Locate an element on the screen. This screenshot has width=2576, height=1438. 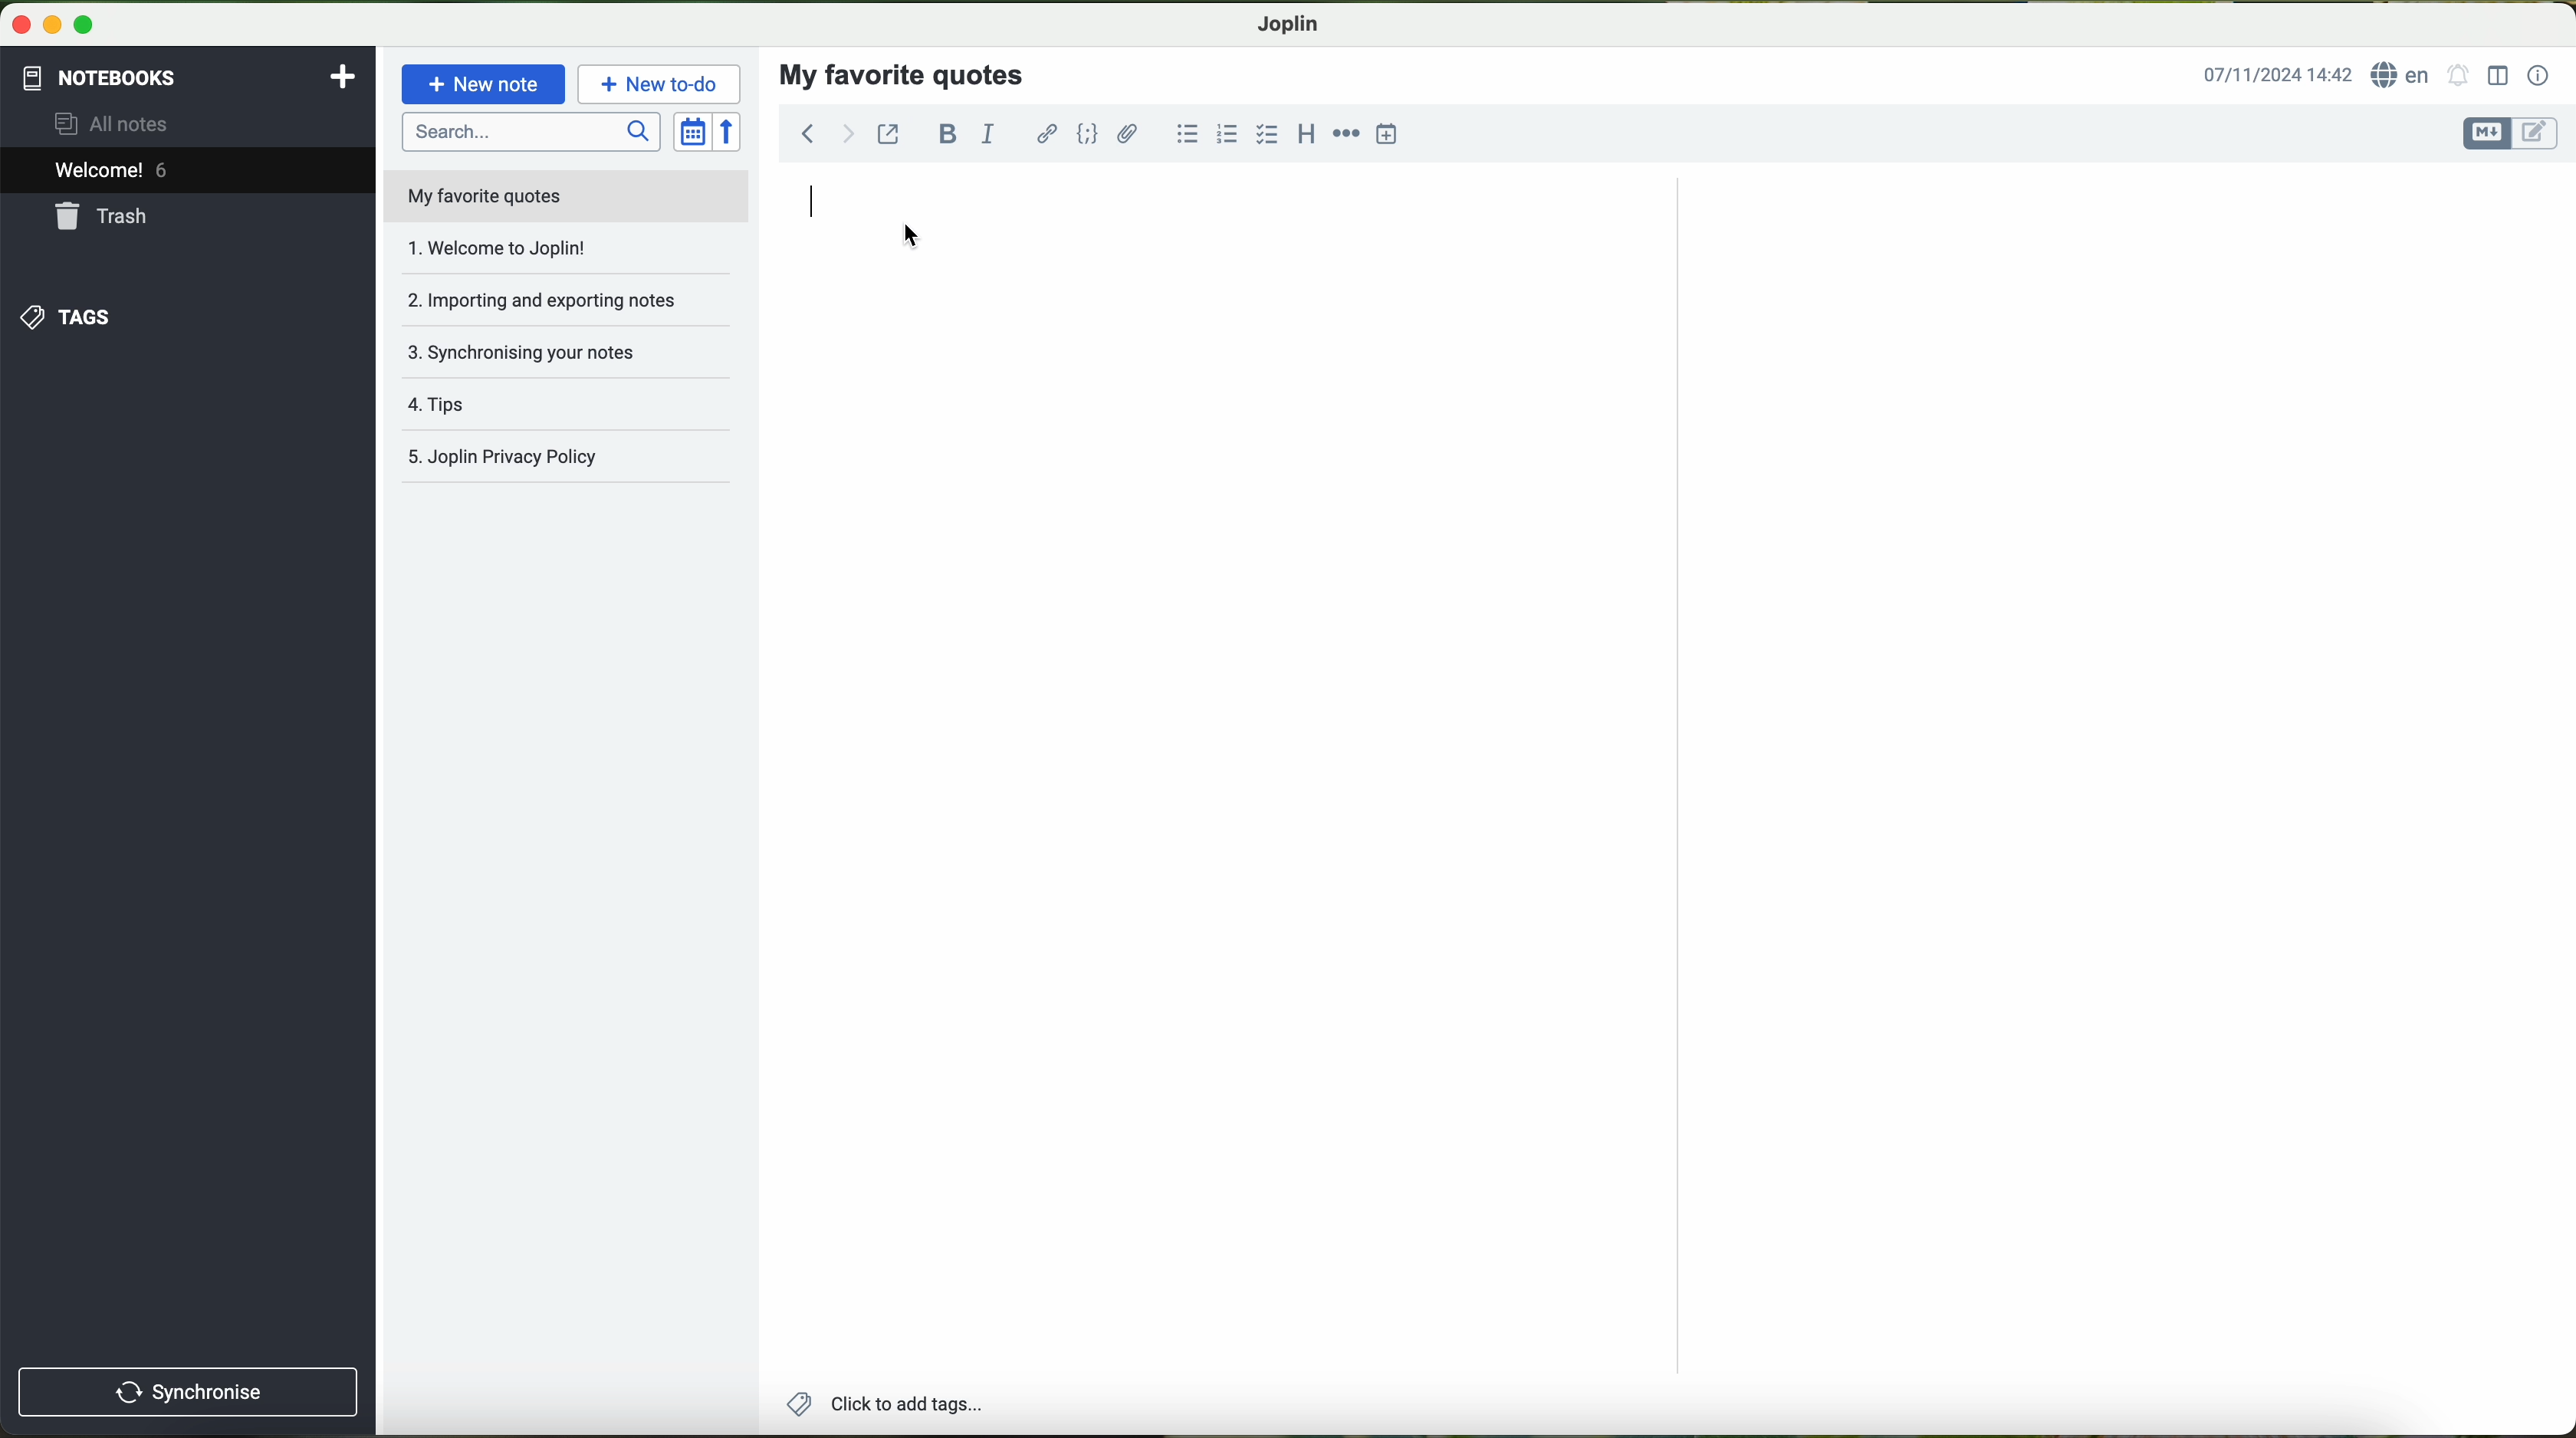
cursor is located at coordinates (925, 232).